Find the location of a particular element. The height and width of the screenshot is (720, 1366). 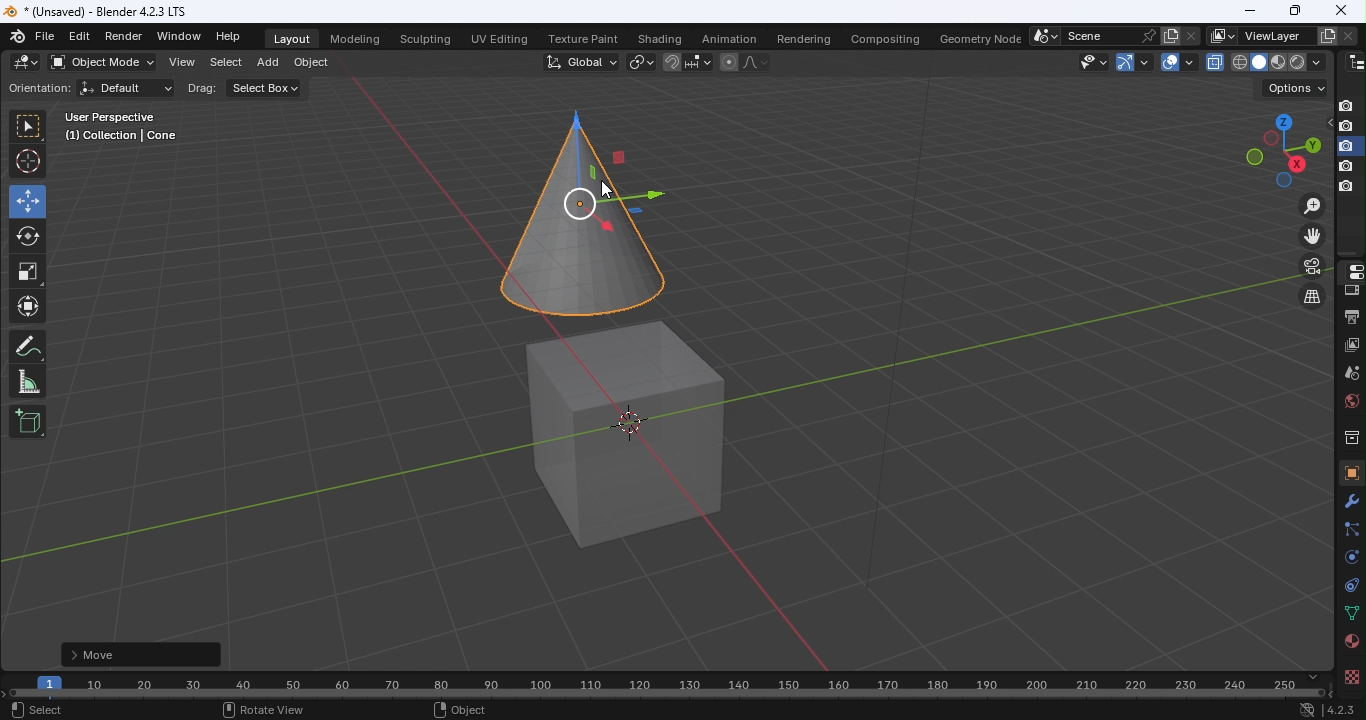

Disable in renders  is located at coordinates (1346, 105).